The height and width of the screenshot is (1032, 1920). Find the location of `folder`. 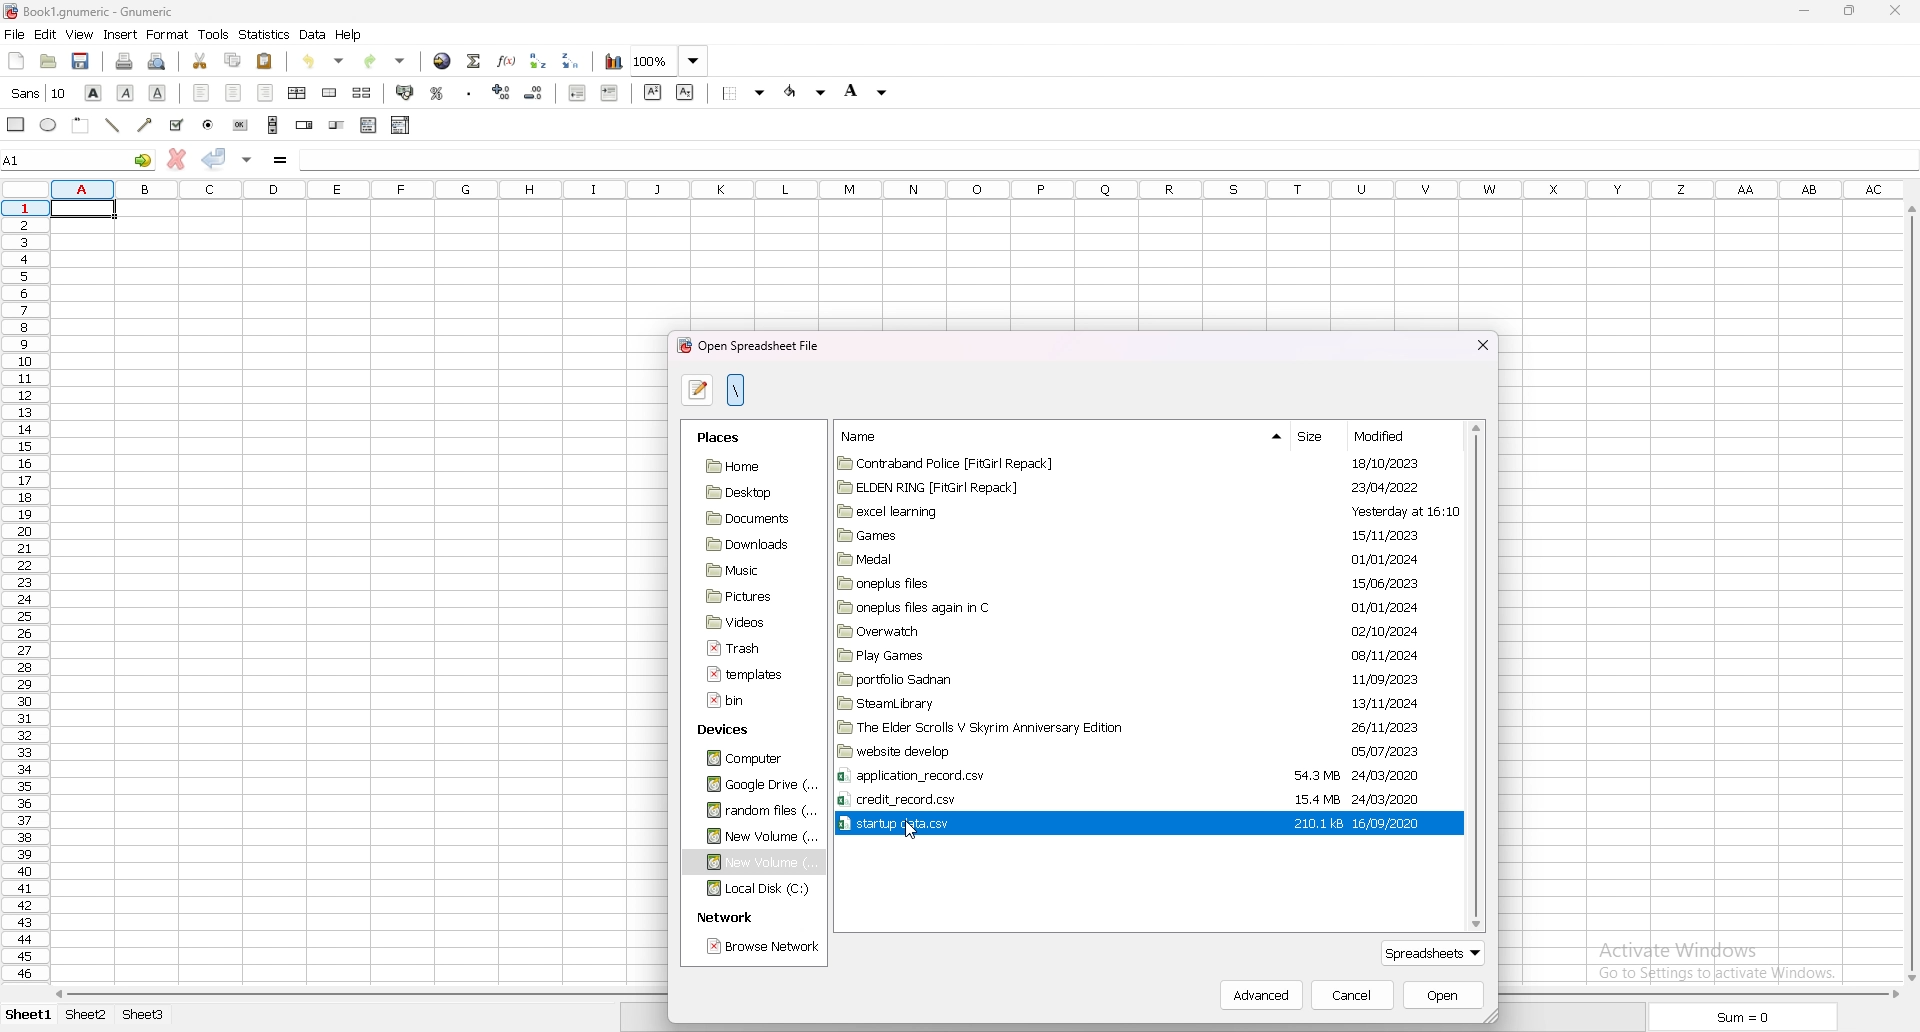

folder is located at coordinates (756, 785).